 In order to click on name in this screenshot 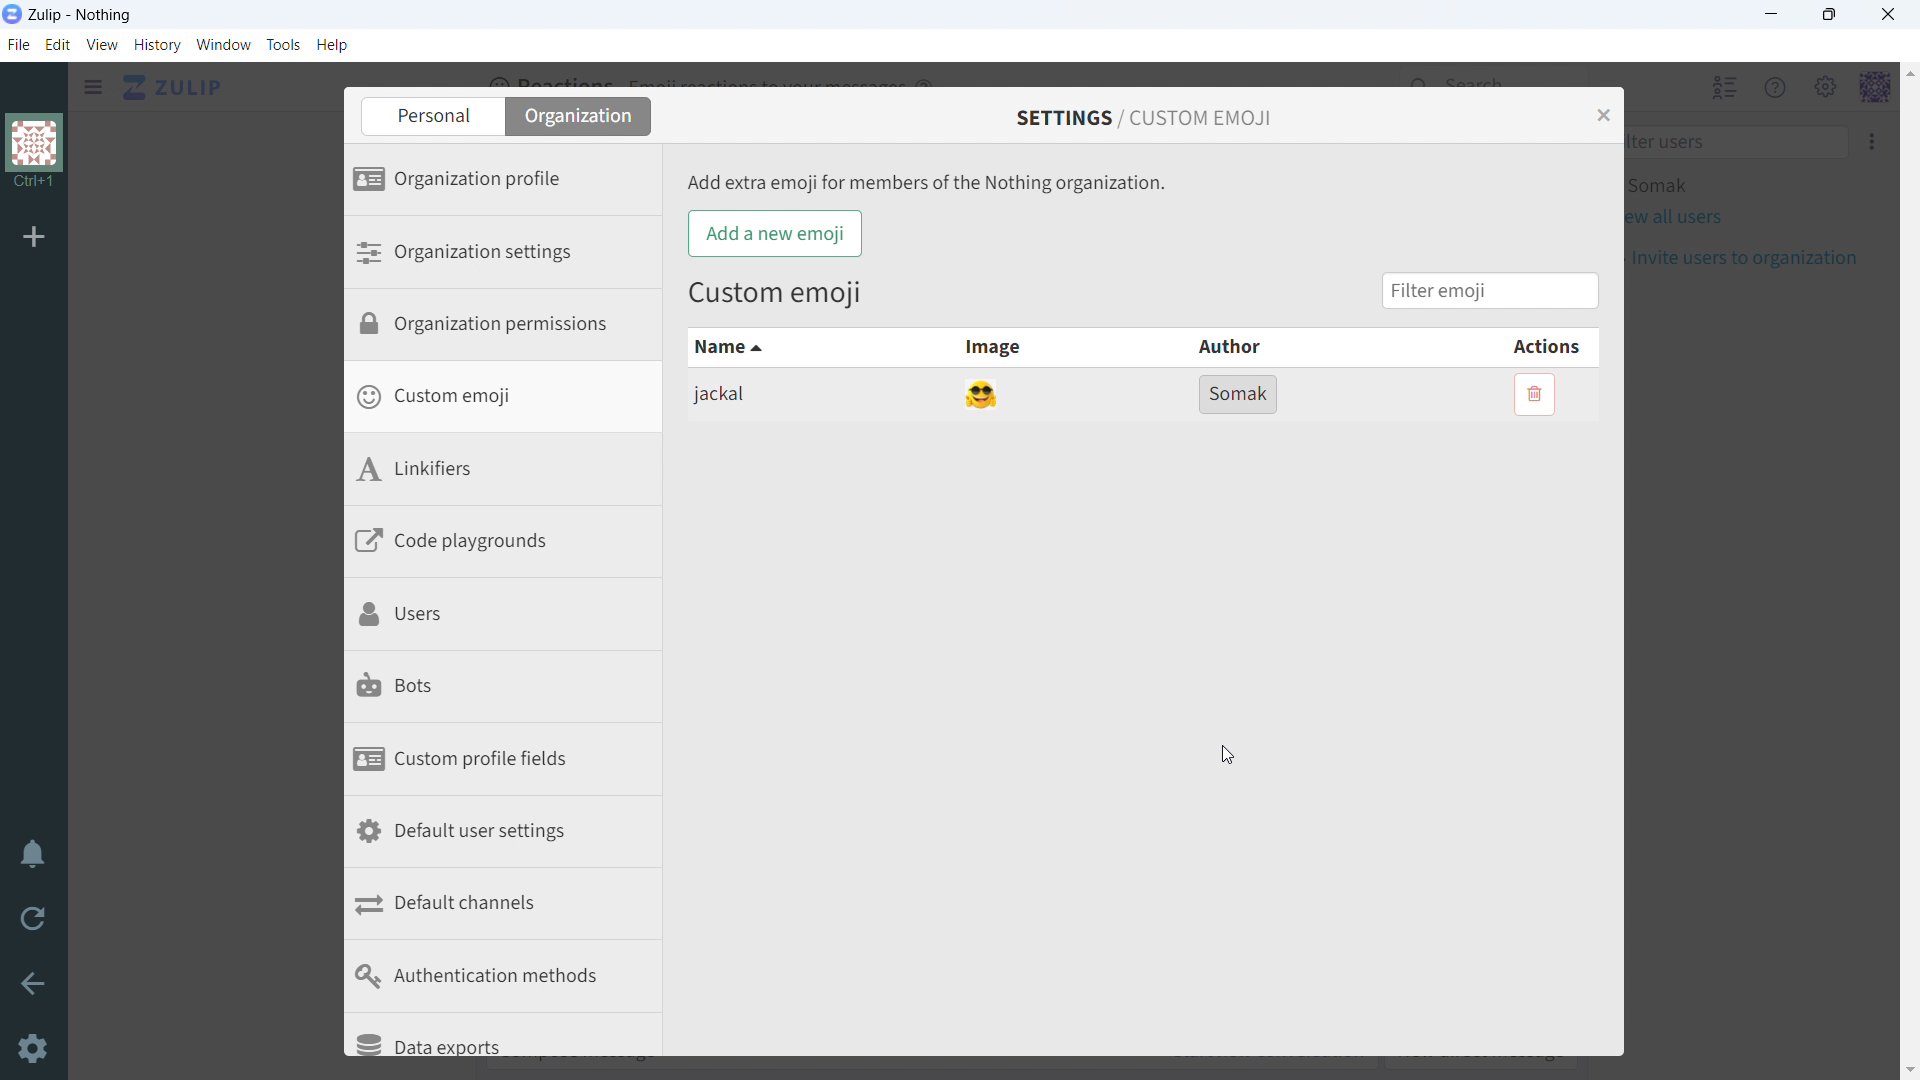, I will do `click(791, 349)`.